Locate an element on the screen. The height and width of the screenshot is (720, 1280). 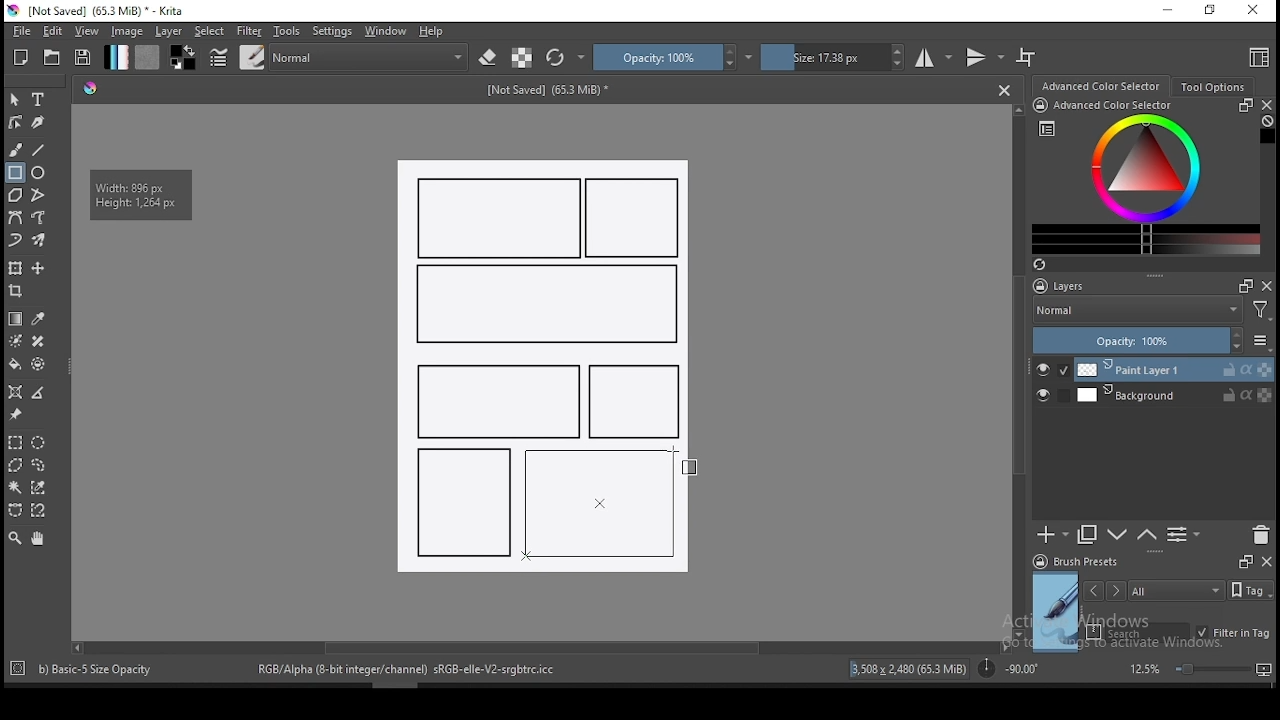
tool options is located at coordinates (1214, 87).